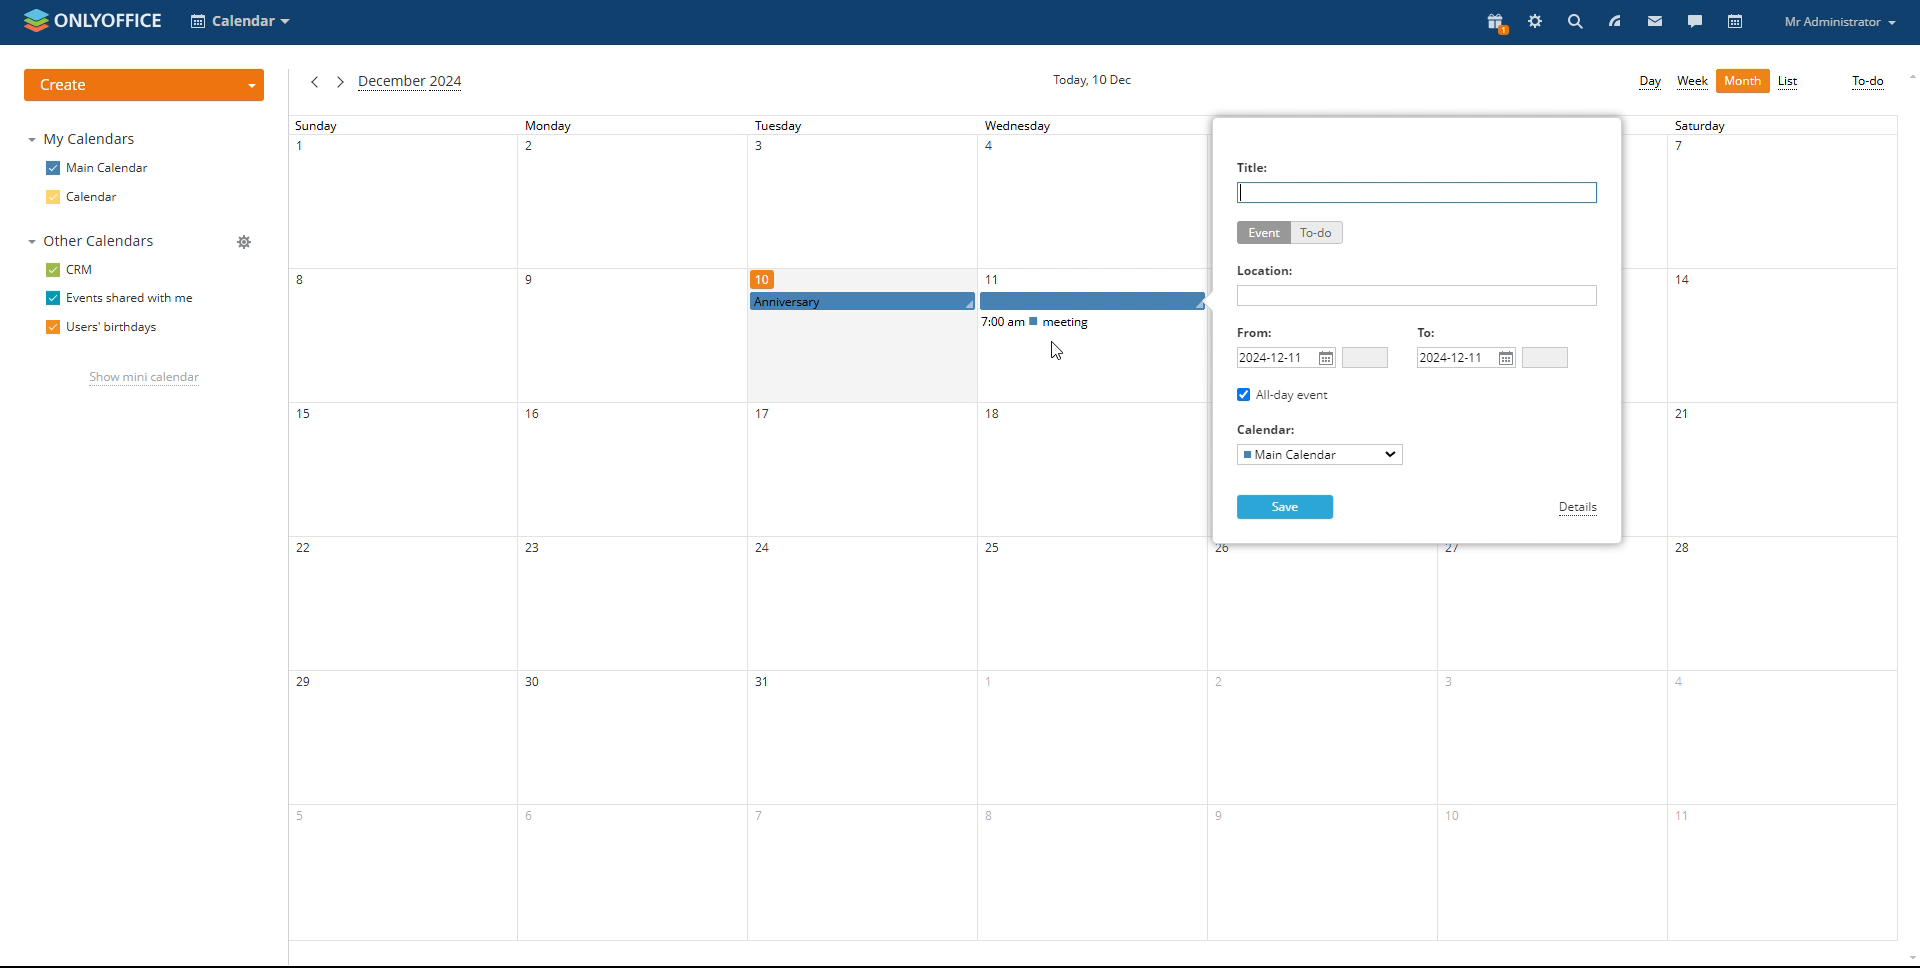 Image resolution: width=1920 pixels, height=968 pixels. I want to click on scroll up, so click(1908, 76).